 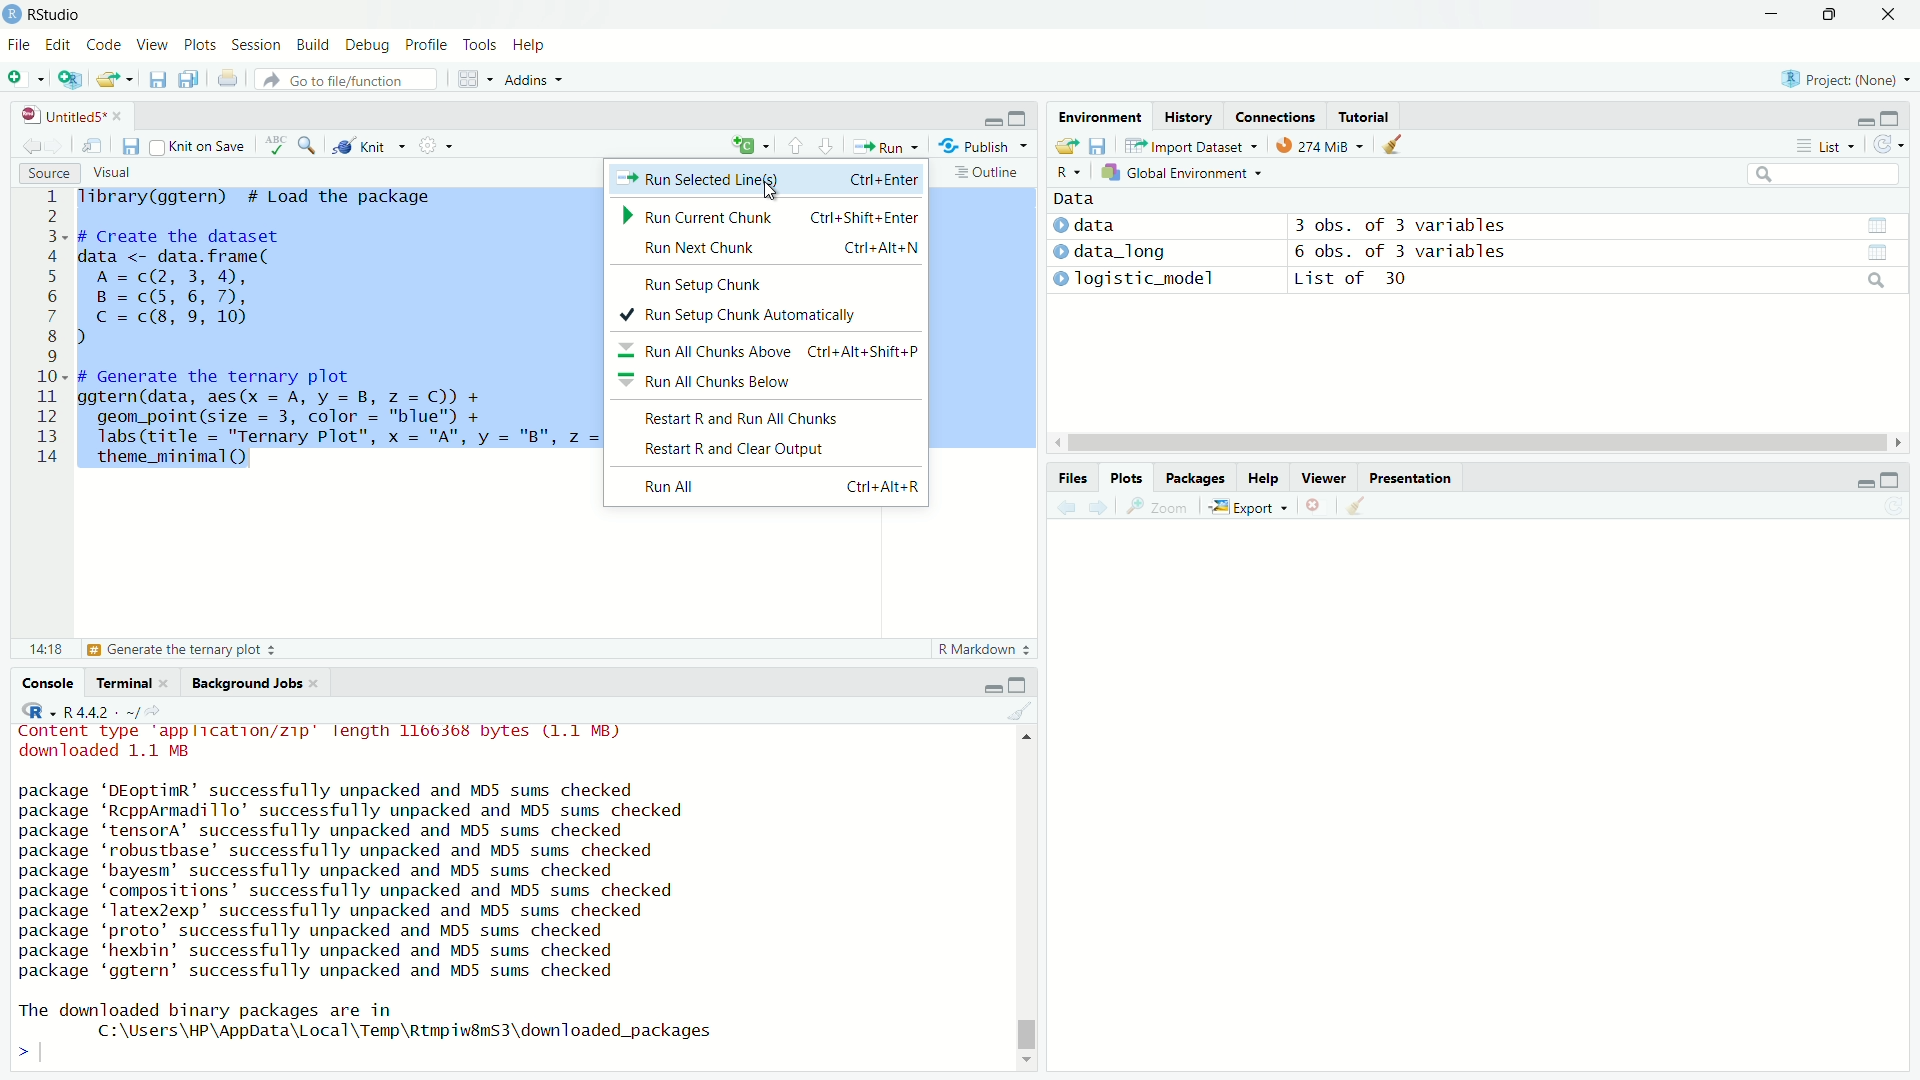 I want to click on clear, so click(x=1404, y=148).